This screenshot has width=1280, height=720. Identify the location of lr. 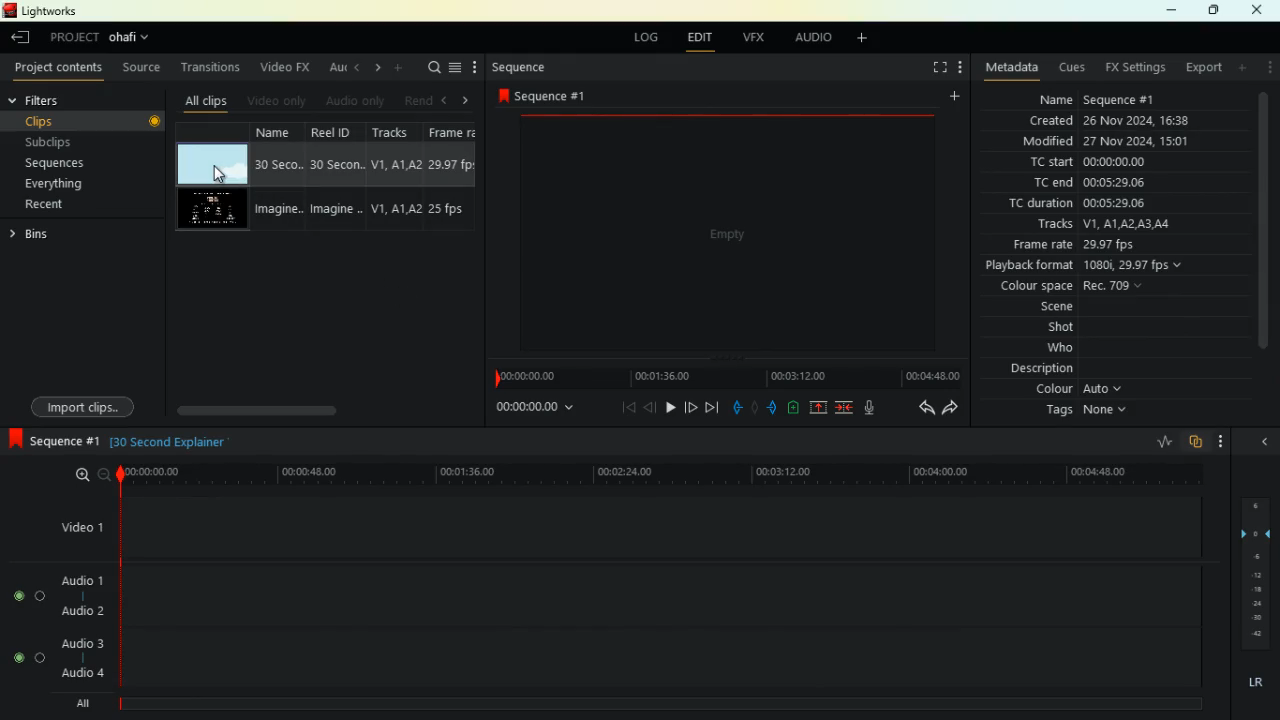
(1252, 682).